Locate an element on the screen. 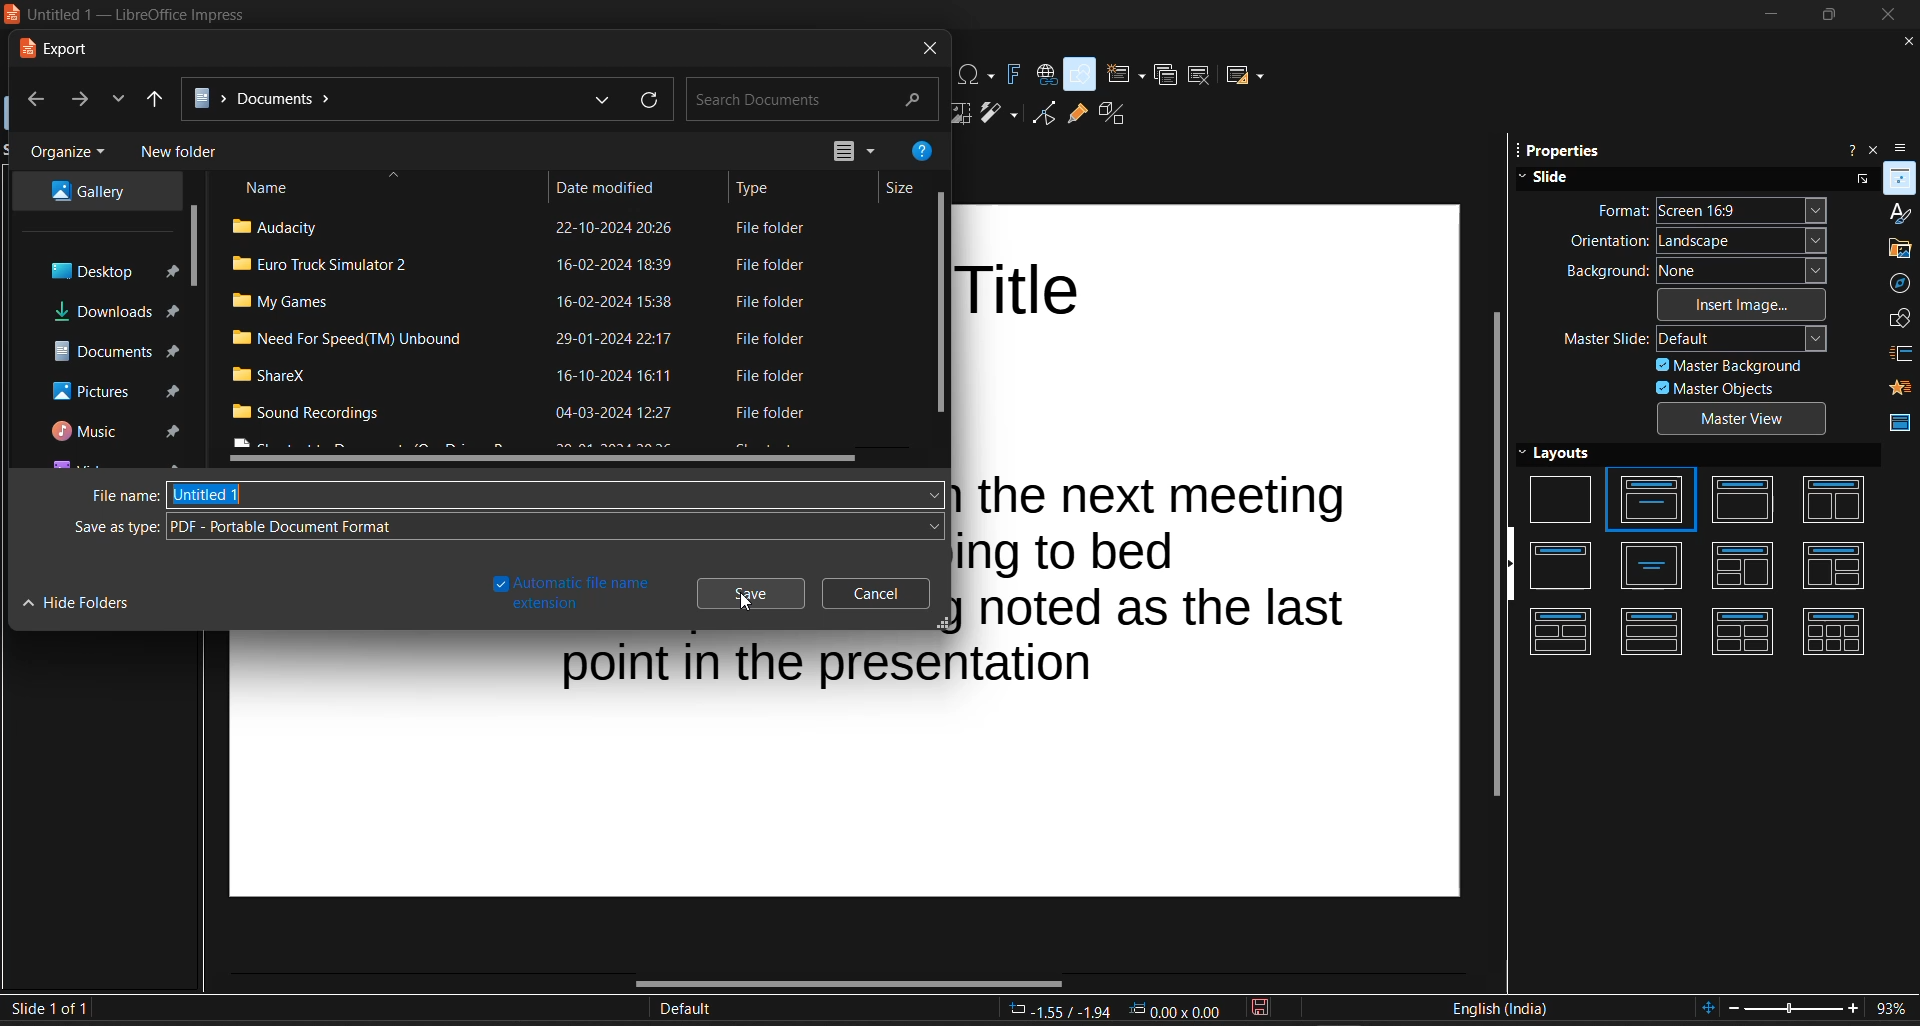 The height and width of the screenshot is (1026, 1920). Music is located at coordinates (111, 429).